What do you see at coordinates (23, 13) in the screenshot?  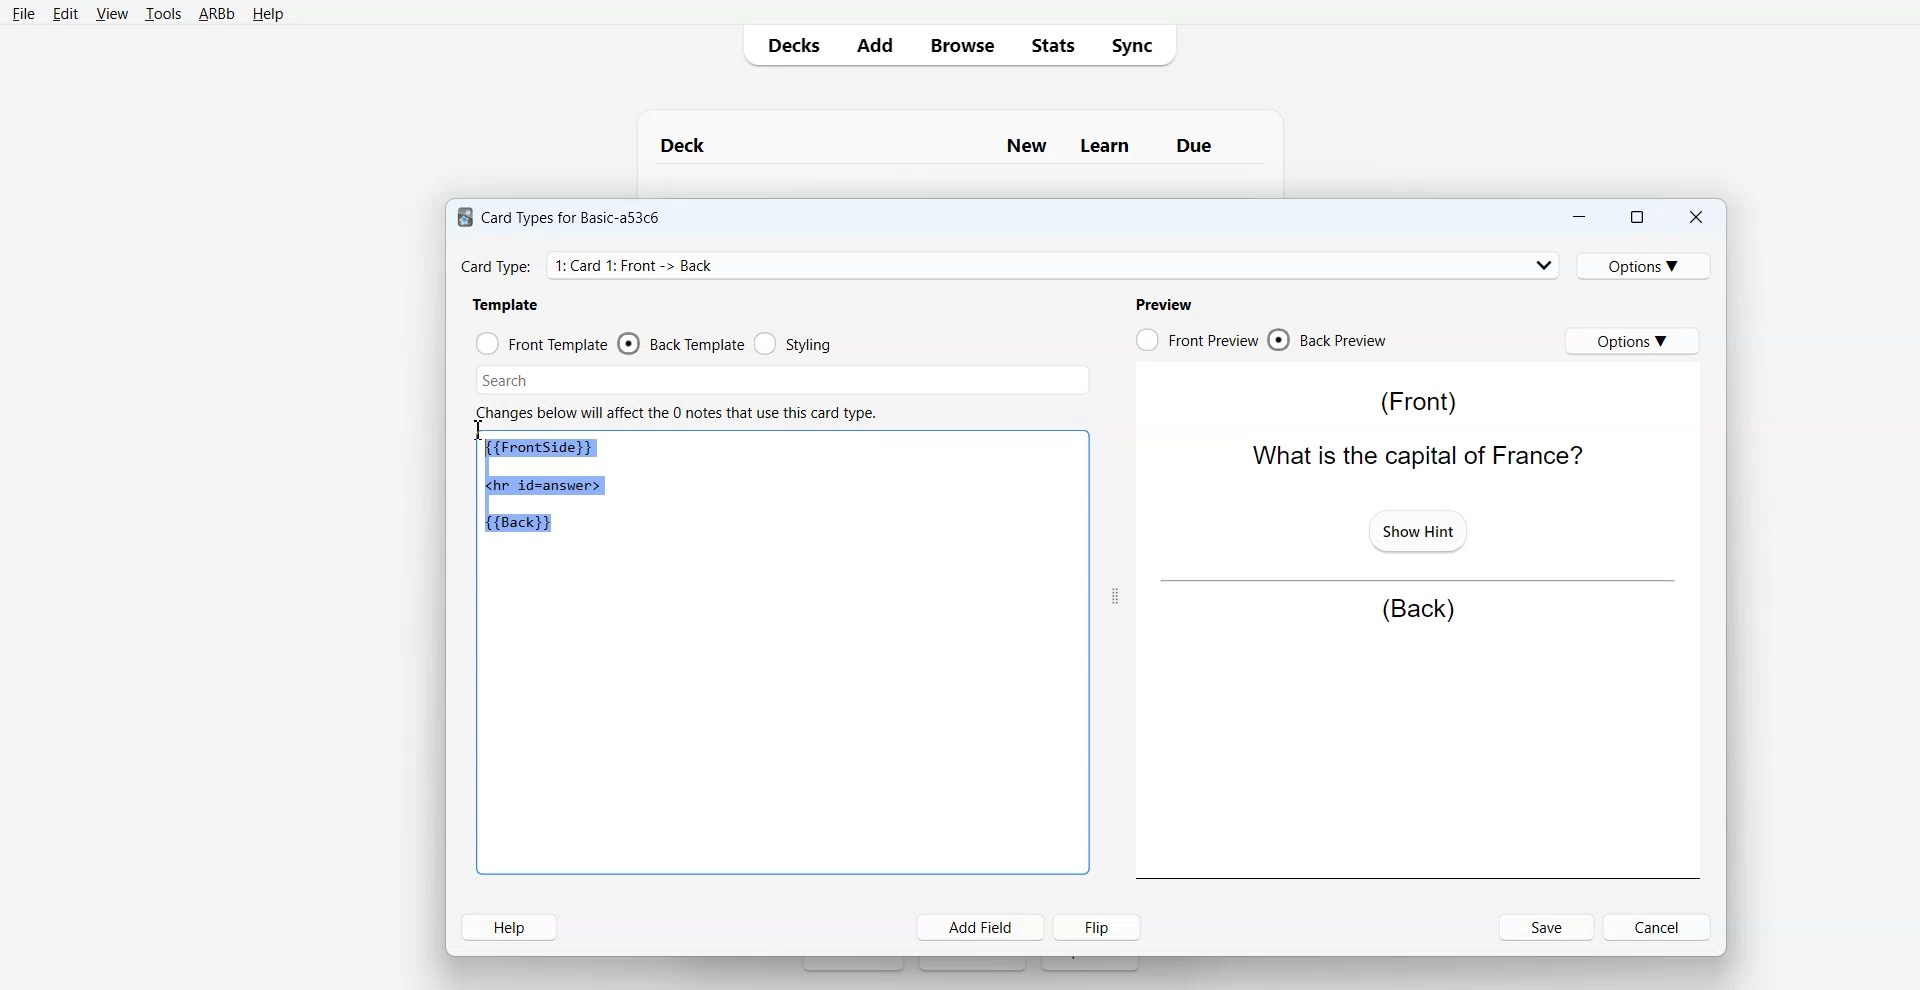 I see `File` at bounding box center [23, 13].